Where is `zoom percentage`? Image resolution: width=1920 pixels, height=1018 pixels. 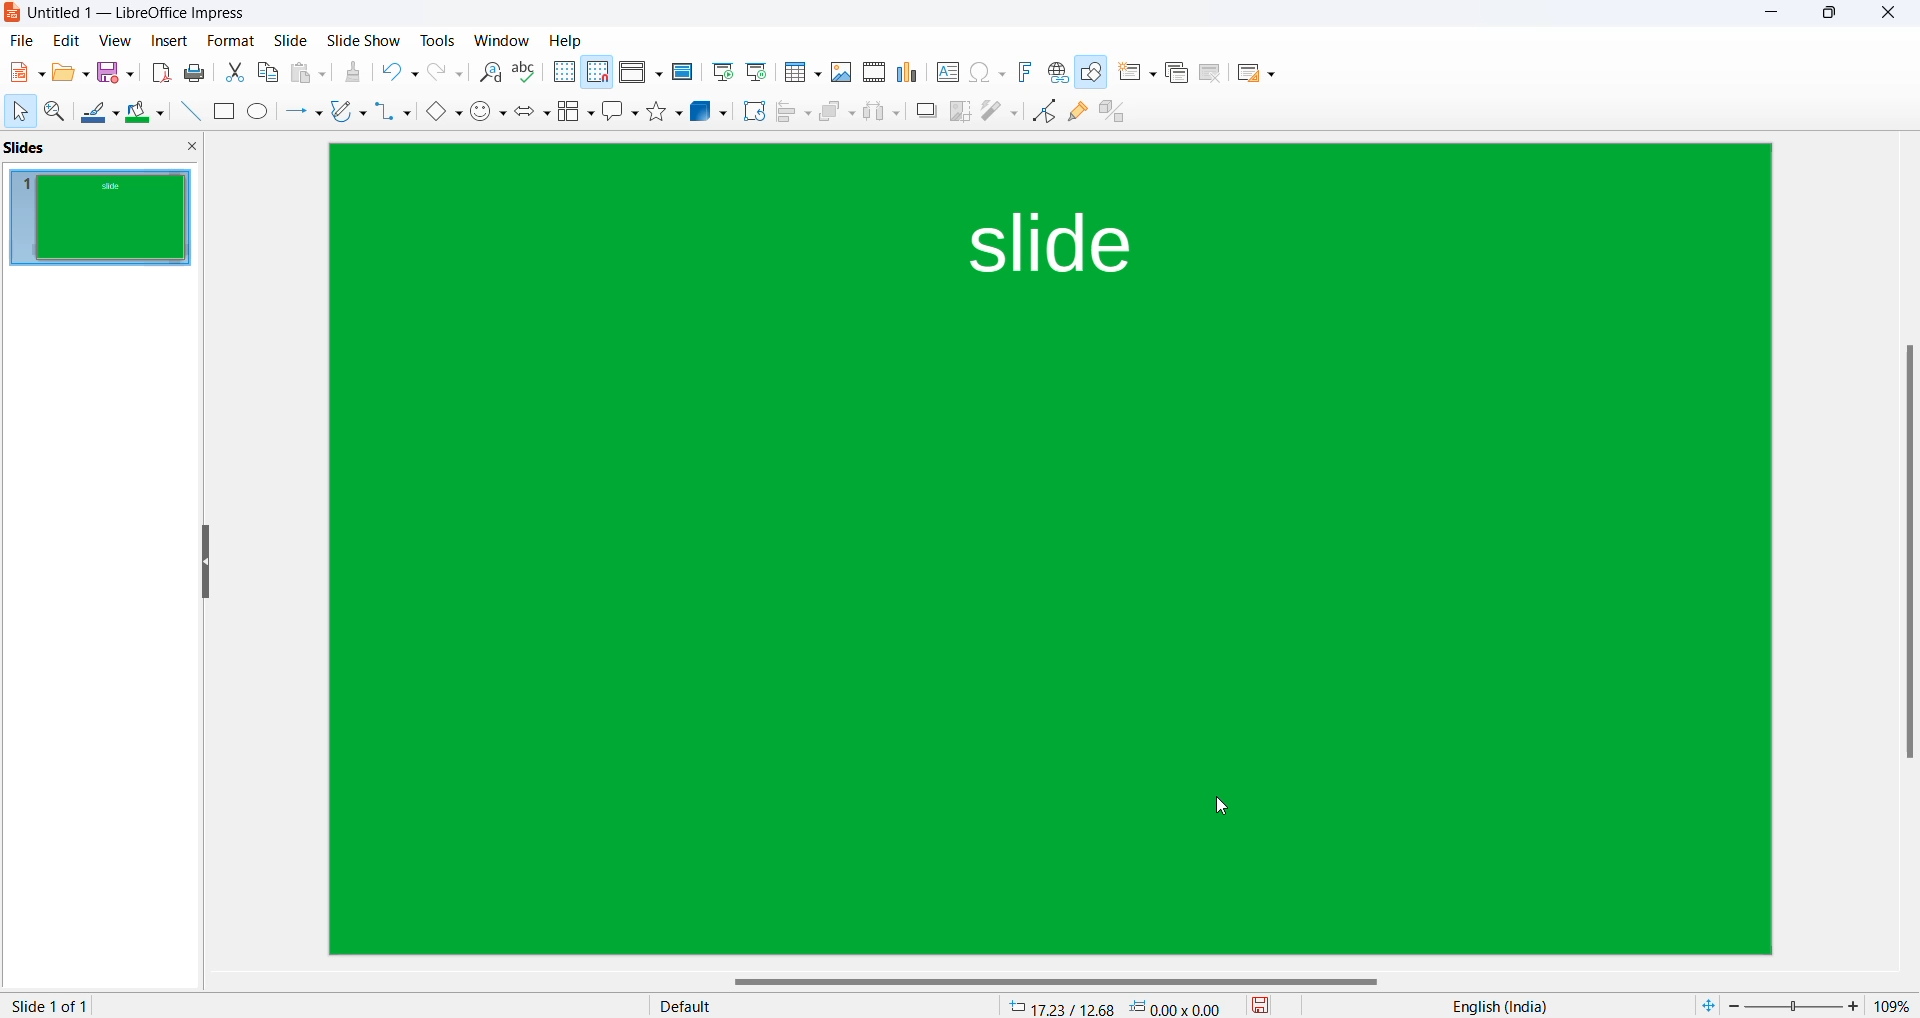 zoom percentage is located at coordinates (1894, 1005).